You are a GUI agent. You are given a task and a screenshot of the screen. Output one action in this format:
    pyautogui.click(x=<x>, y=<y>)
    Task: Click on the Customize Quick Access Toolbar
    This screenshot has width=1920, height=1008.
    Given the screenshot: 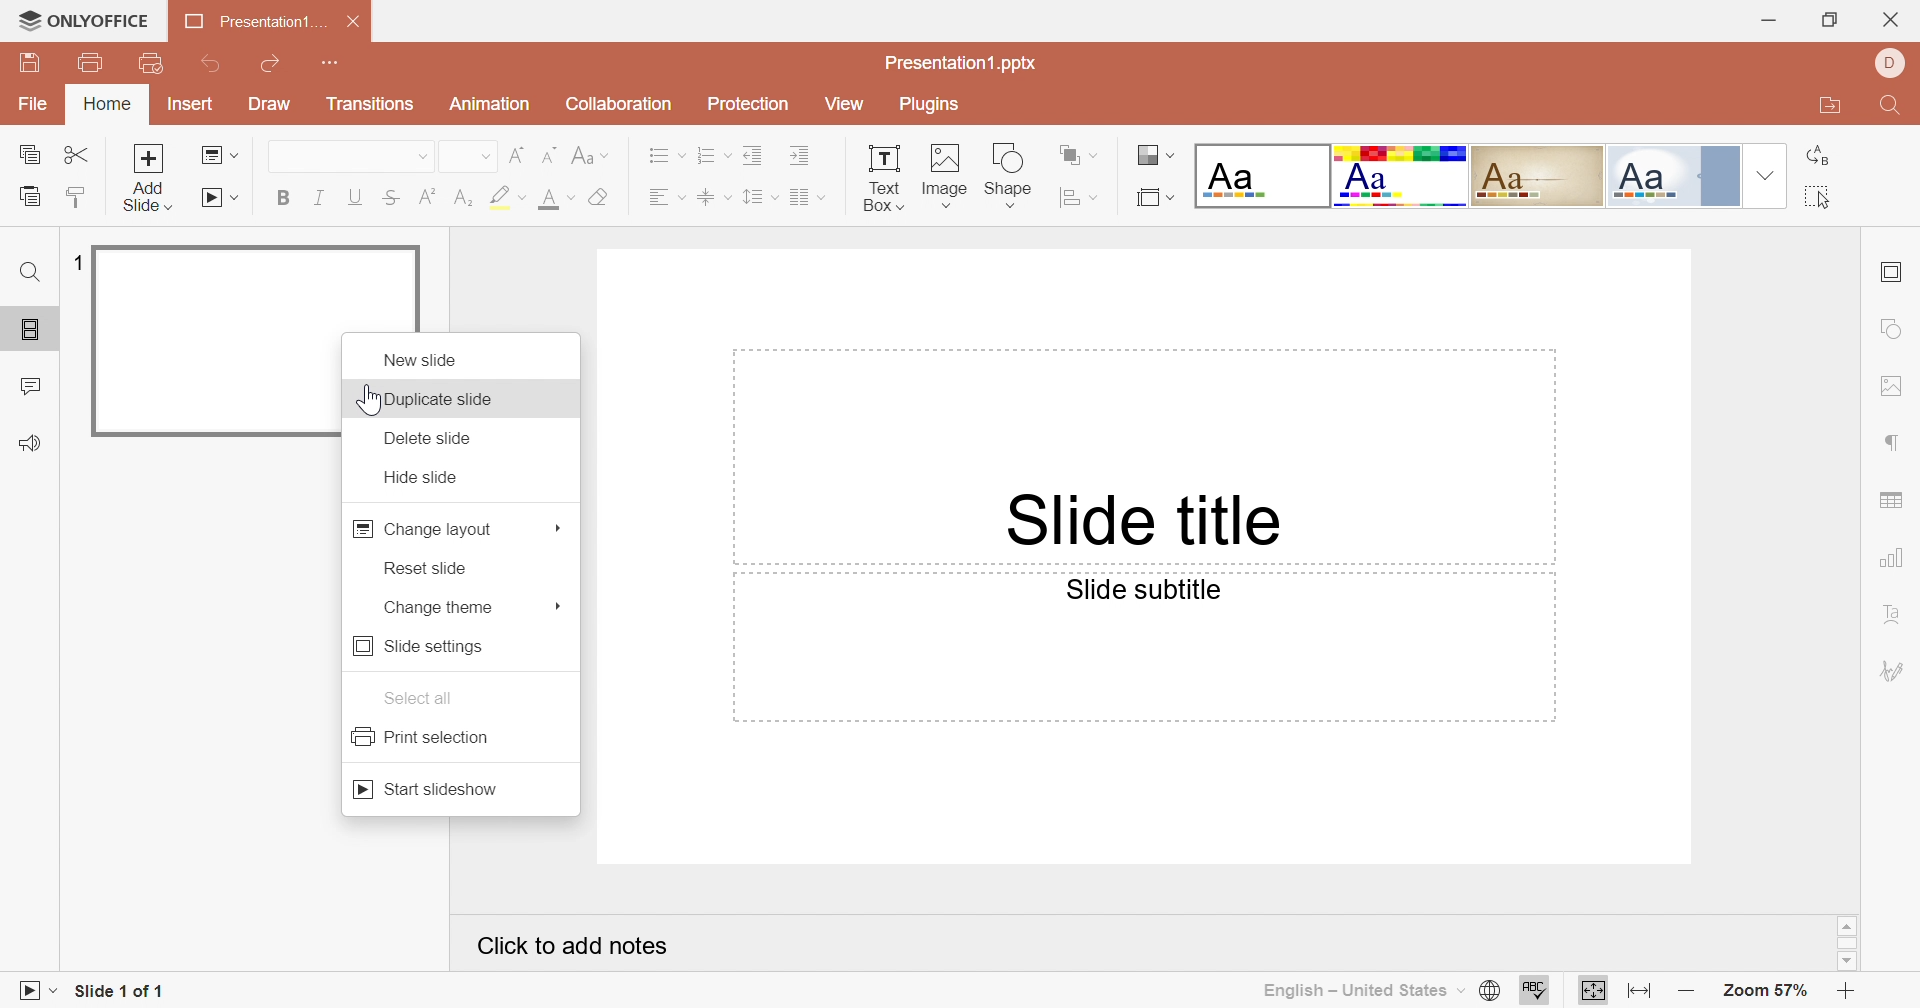 What is the action you would take?
    pyautogui.click(x=329, y=64)
    